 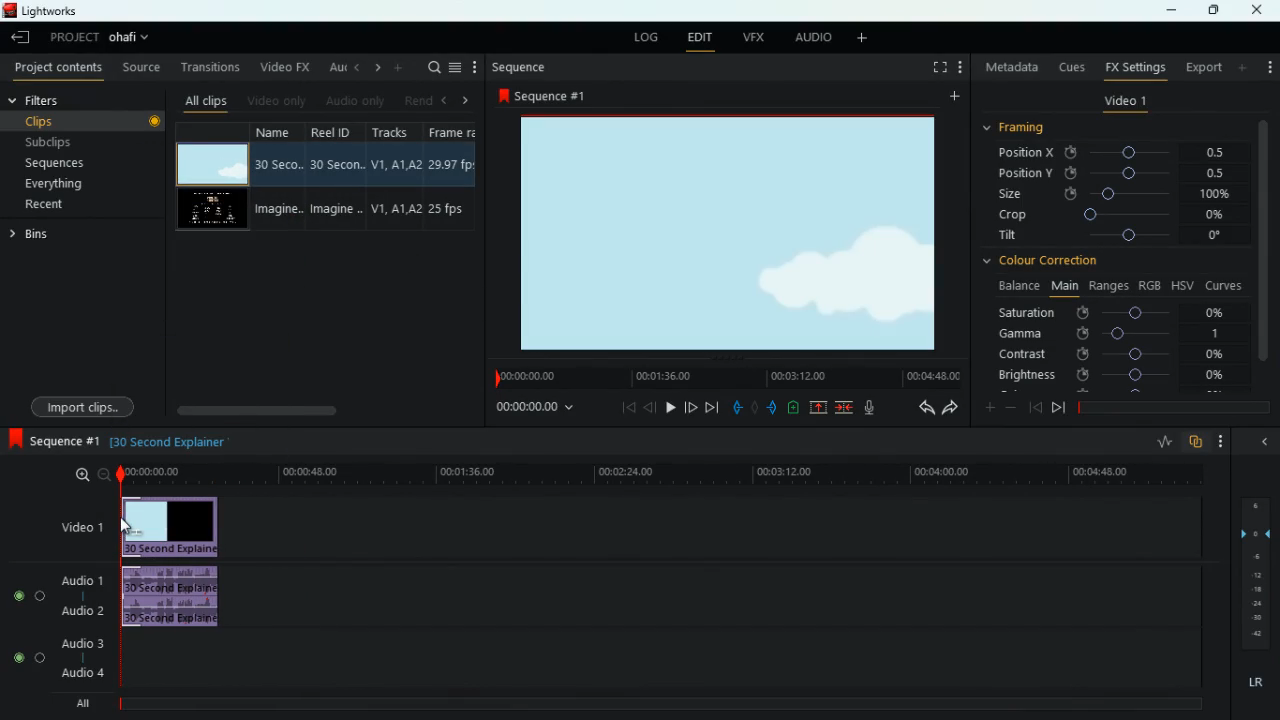 I want to click on 6 (layer), so click(x=1254, y=503).